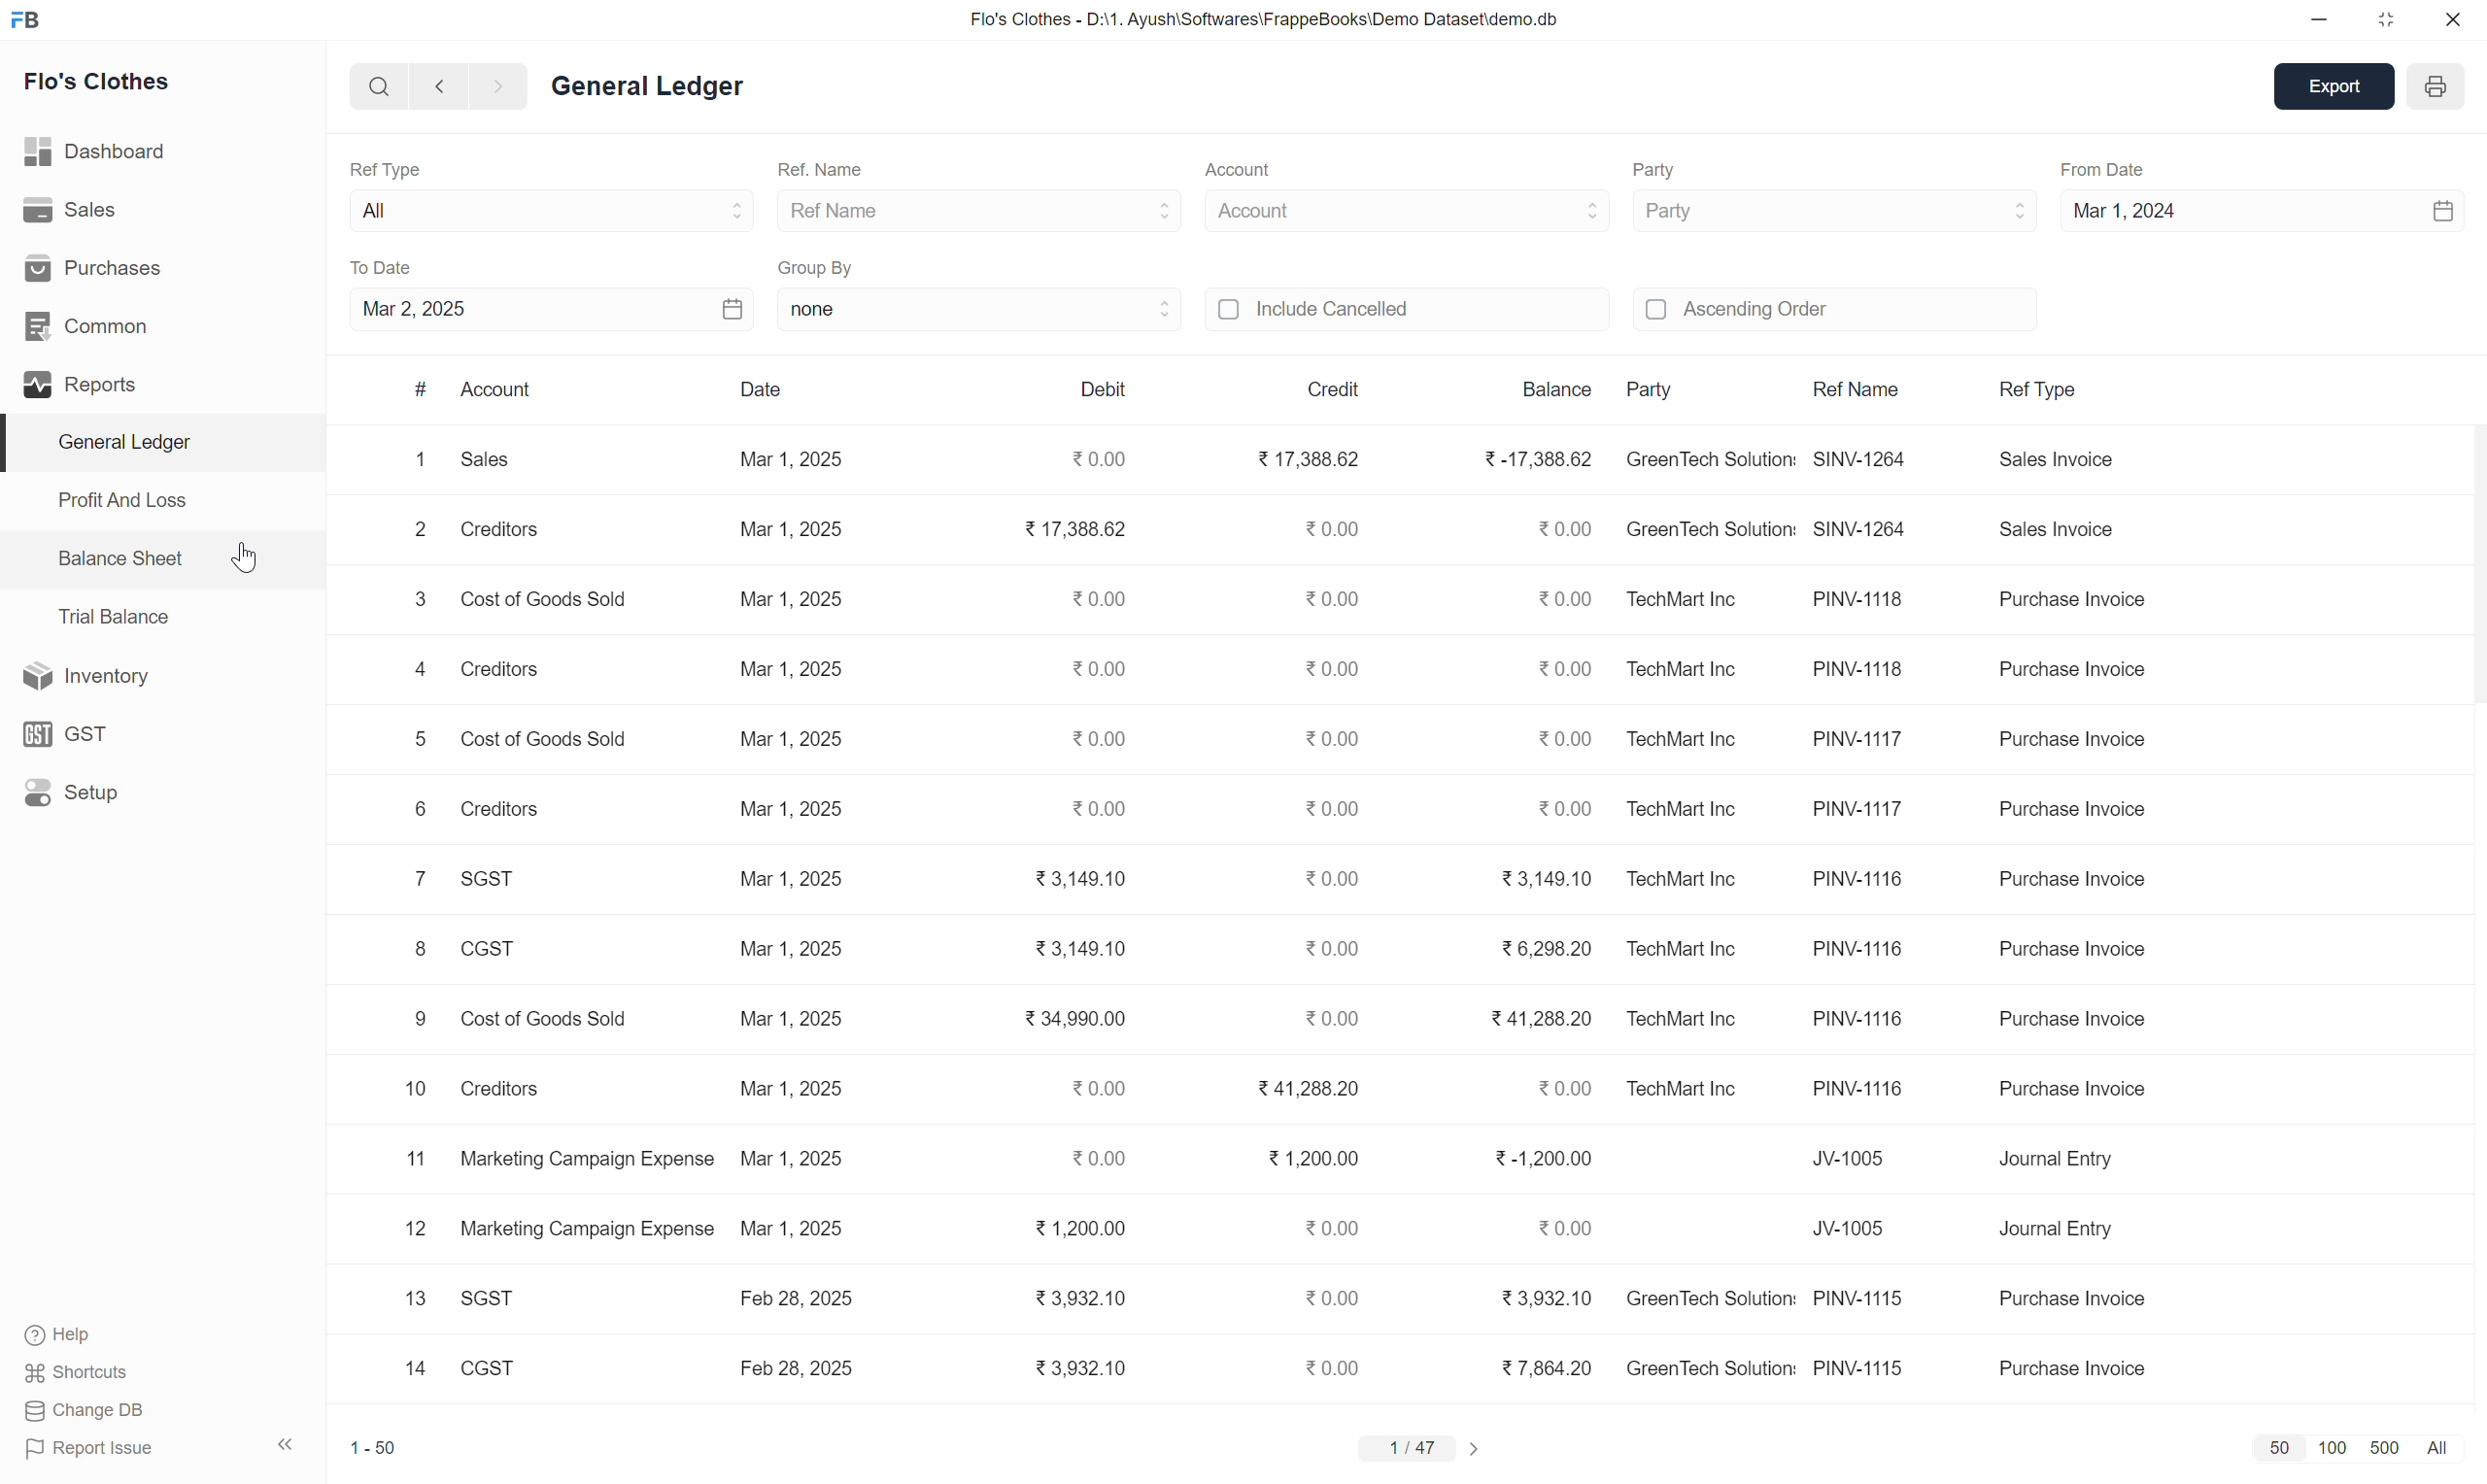  What do you see at coordinates (144, 386) in the screenshot?
I see `Reports` at bounding box center [144, 386].